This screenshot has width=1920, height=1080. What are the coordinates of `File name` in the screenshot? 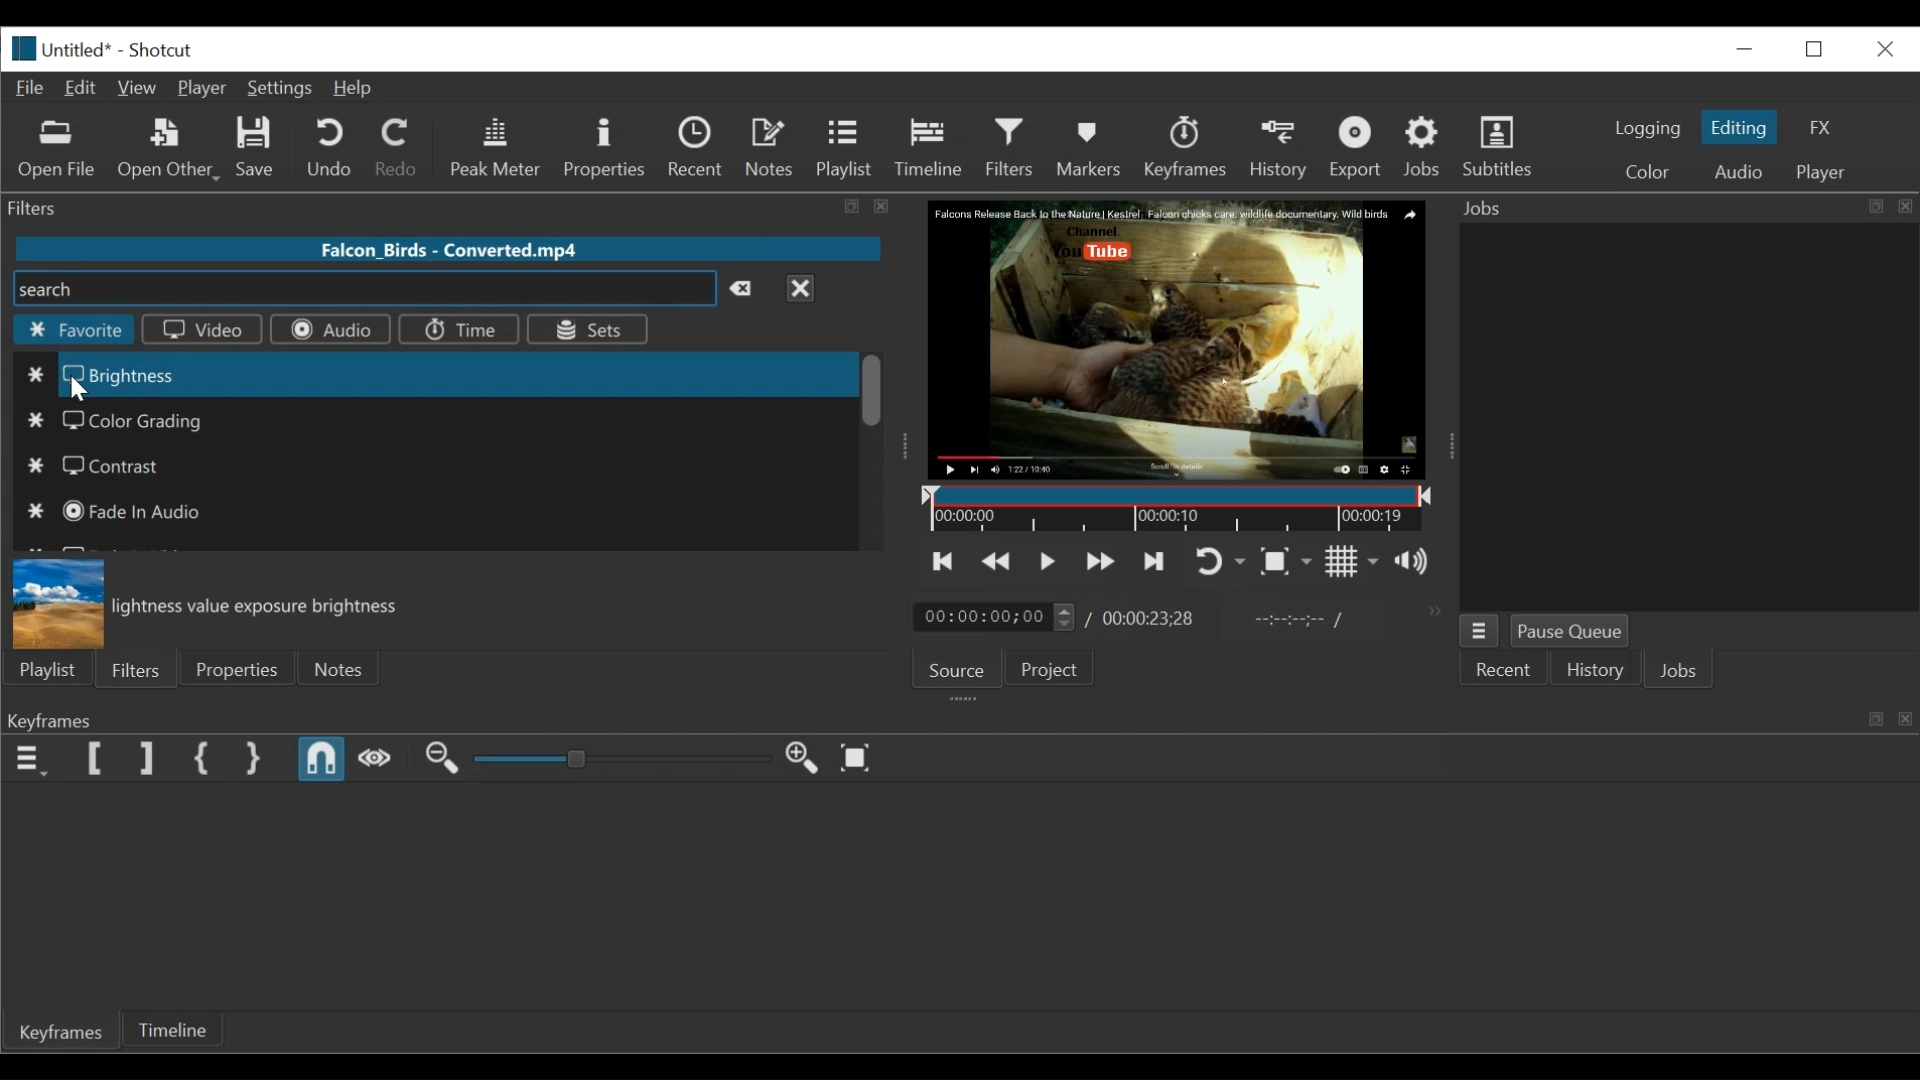 It's located at (448, 249).